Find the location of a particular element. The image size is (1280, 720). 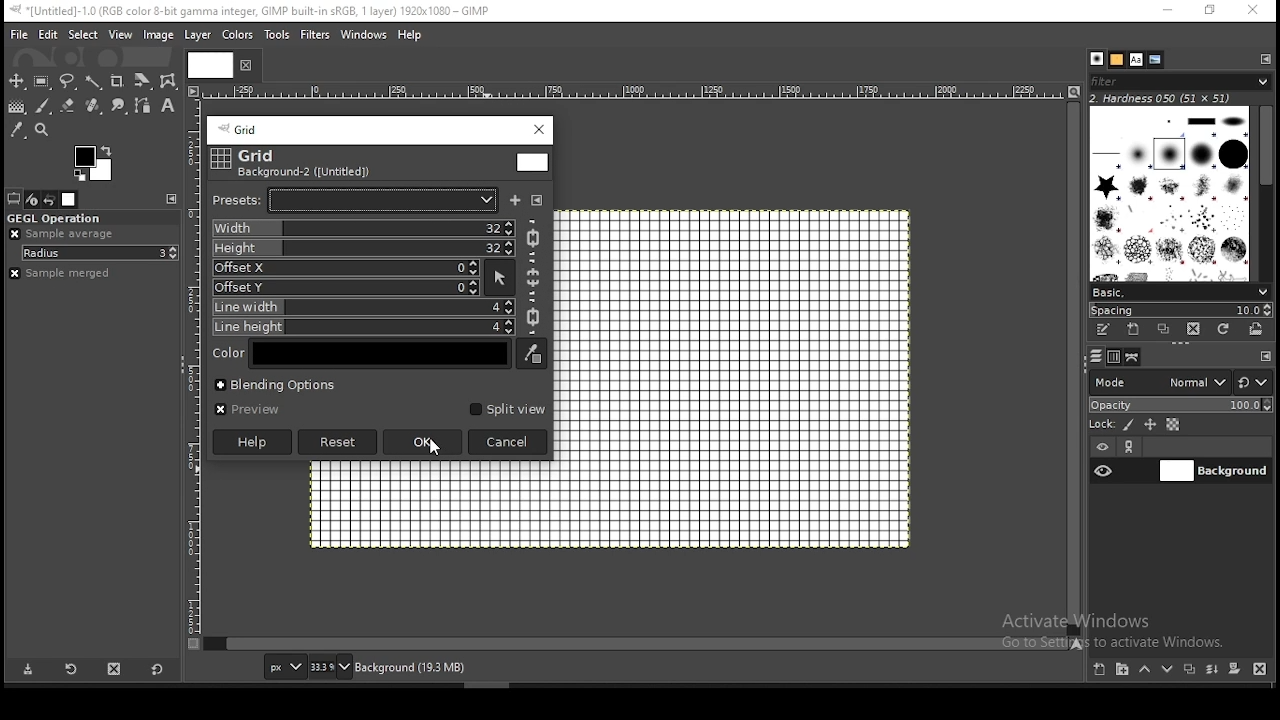

colors is located at coordinates (236, 36).